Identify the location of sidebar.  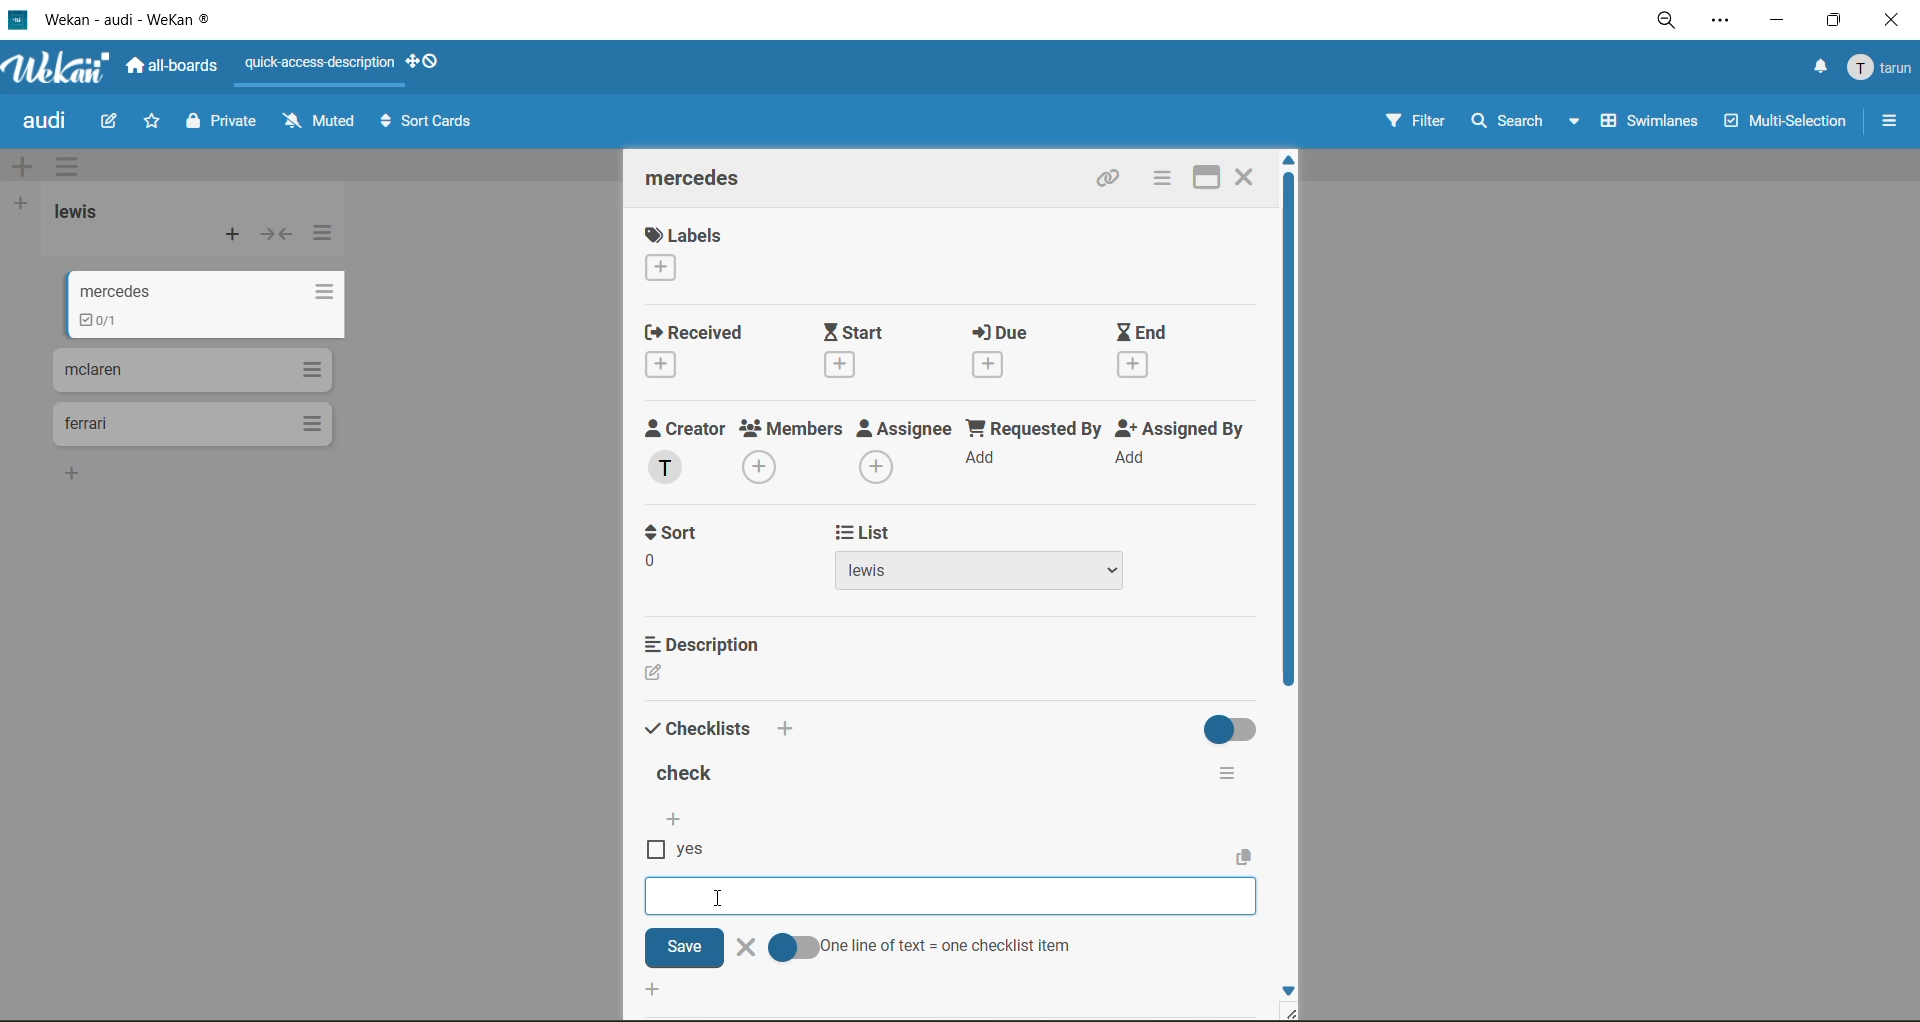
(1890, 121).